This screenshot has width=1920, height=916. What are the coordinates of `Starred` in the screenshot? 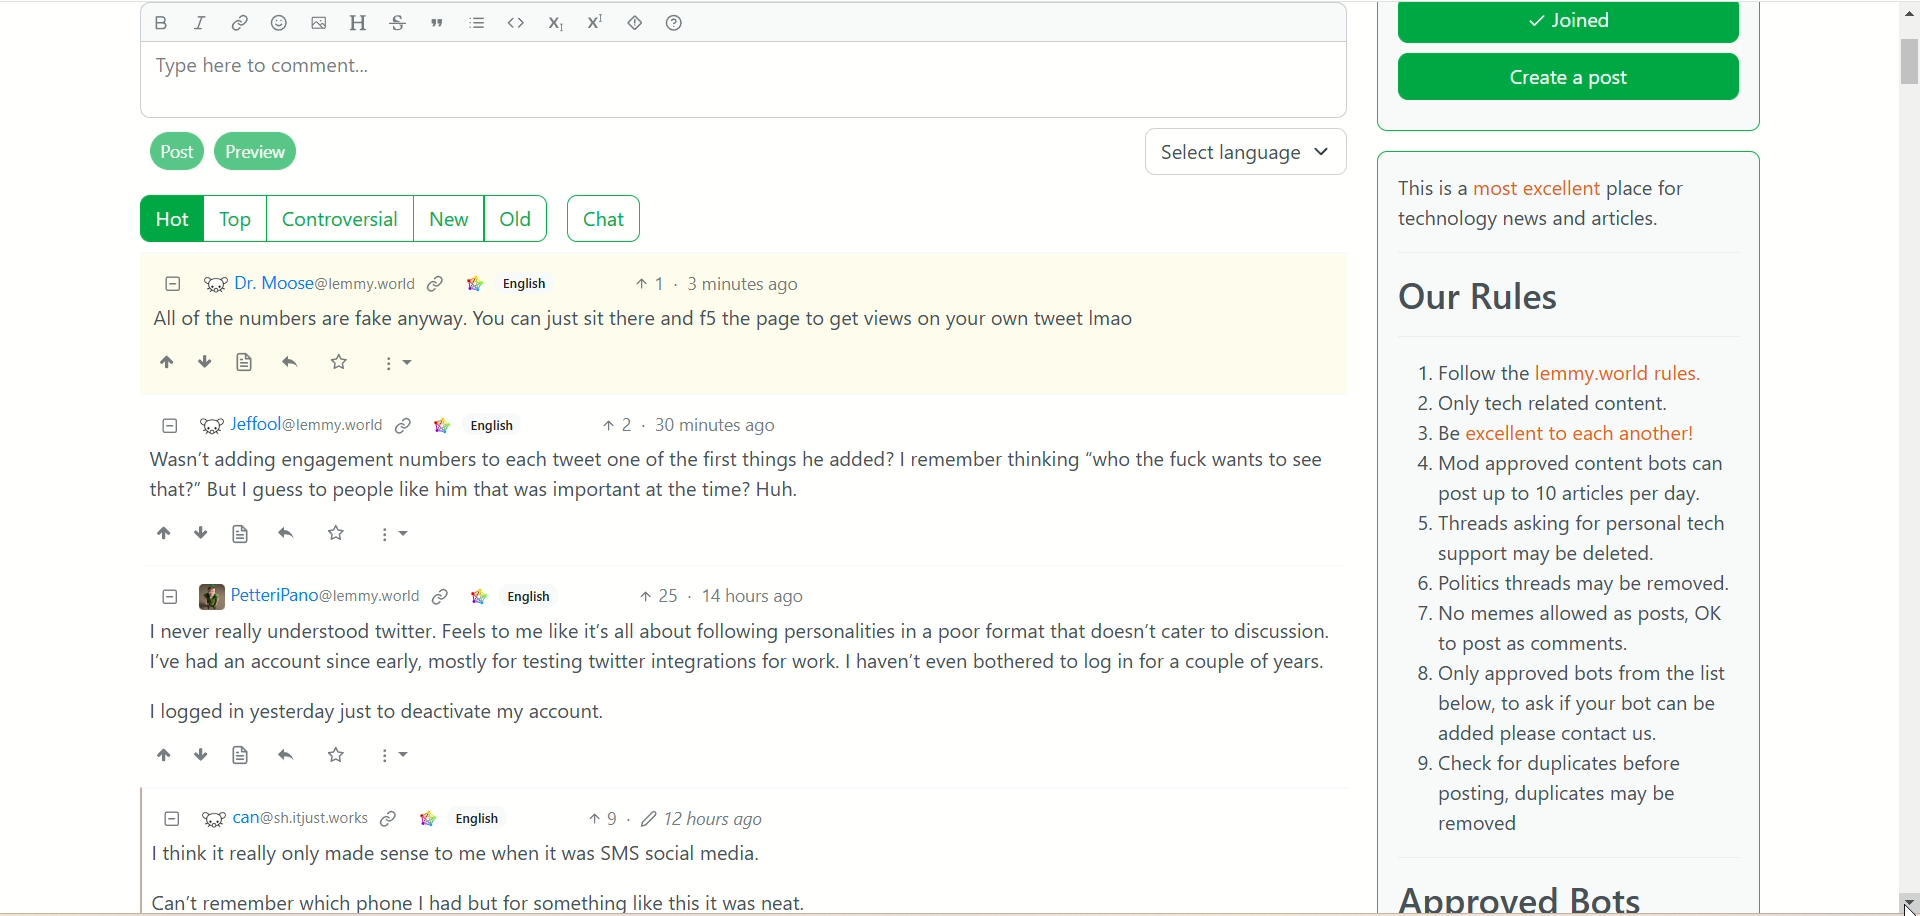 It's located at (338, 532).